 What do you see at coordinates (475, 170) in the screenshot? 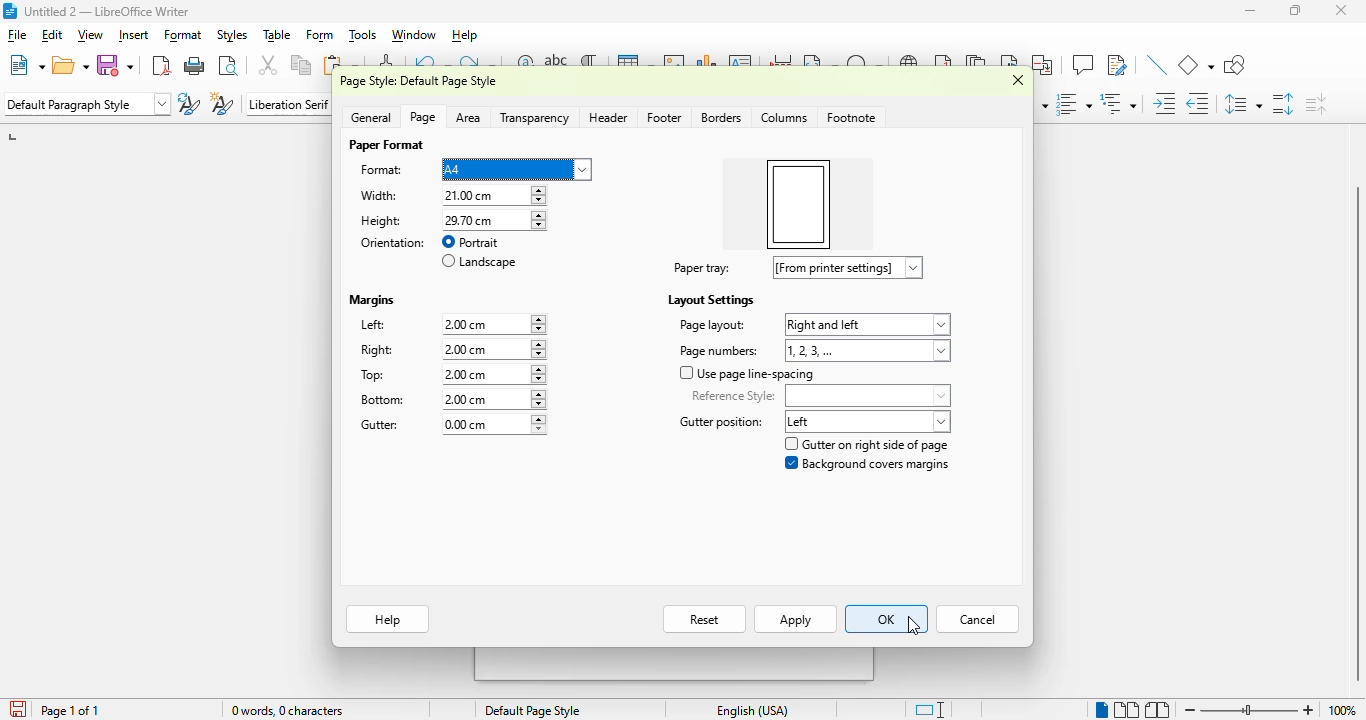
I see `format: A4` at bounding box center [475, 170].